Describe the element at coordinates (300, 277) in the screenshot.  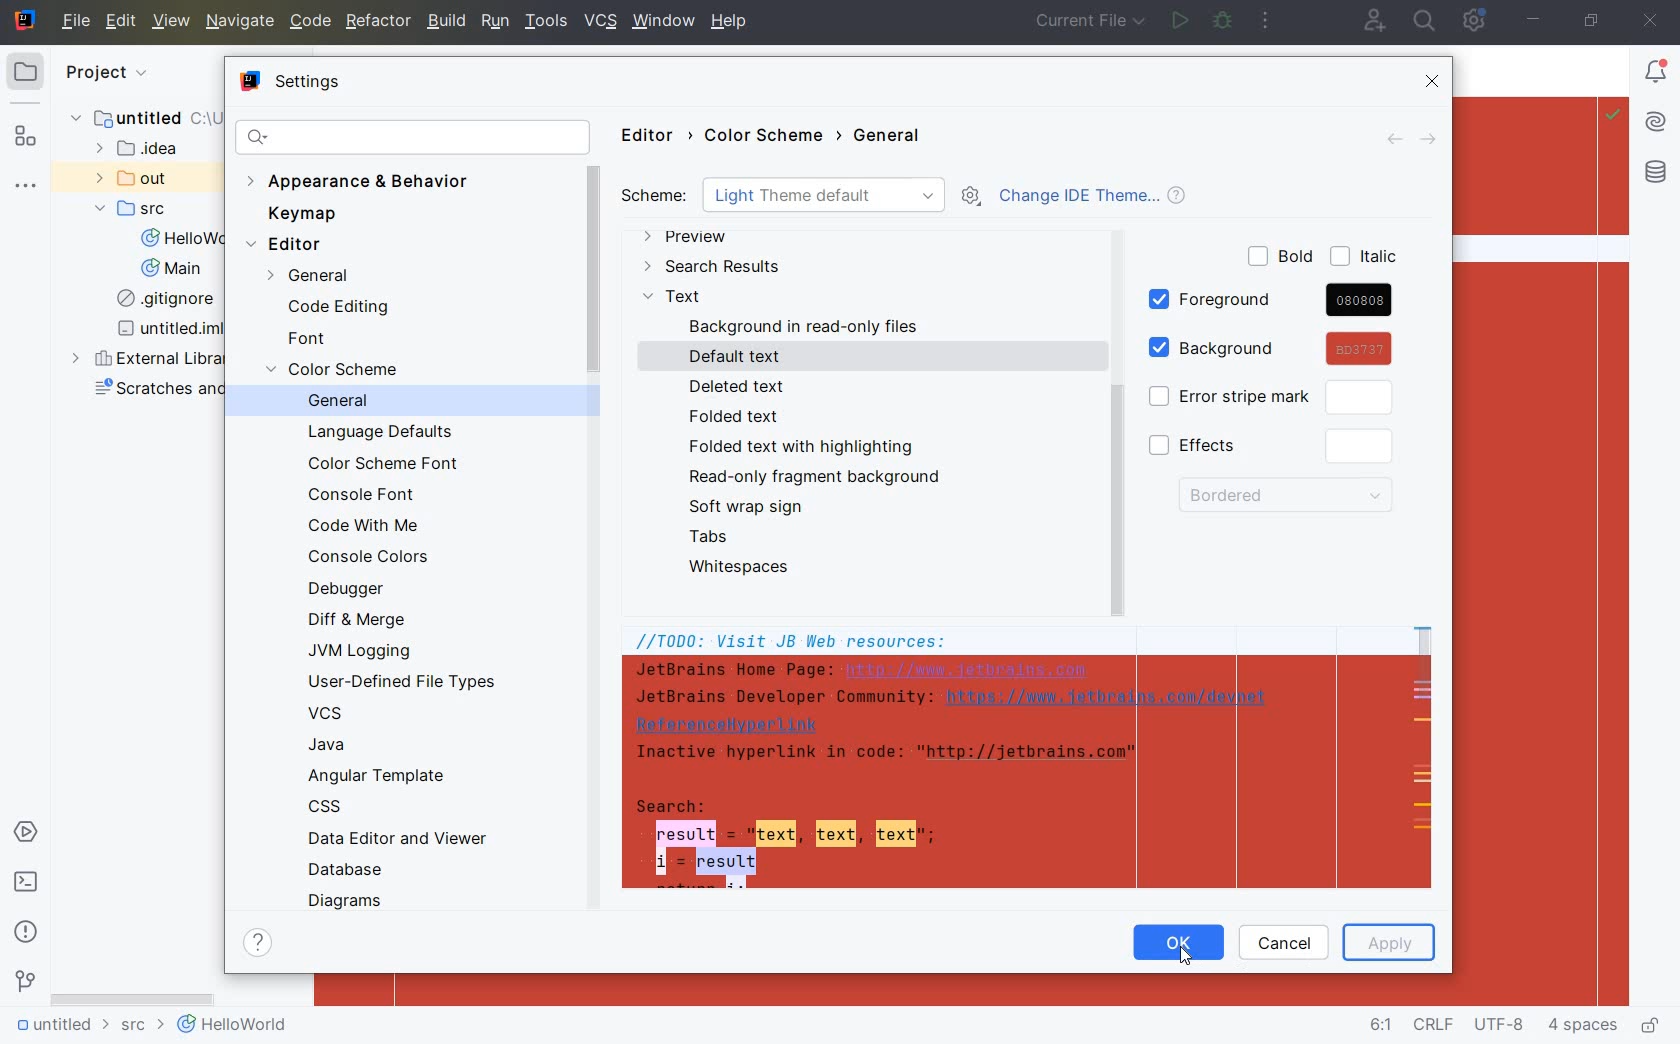
I see `GENERAL` at that location.